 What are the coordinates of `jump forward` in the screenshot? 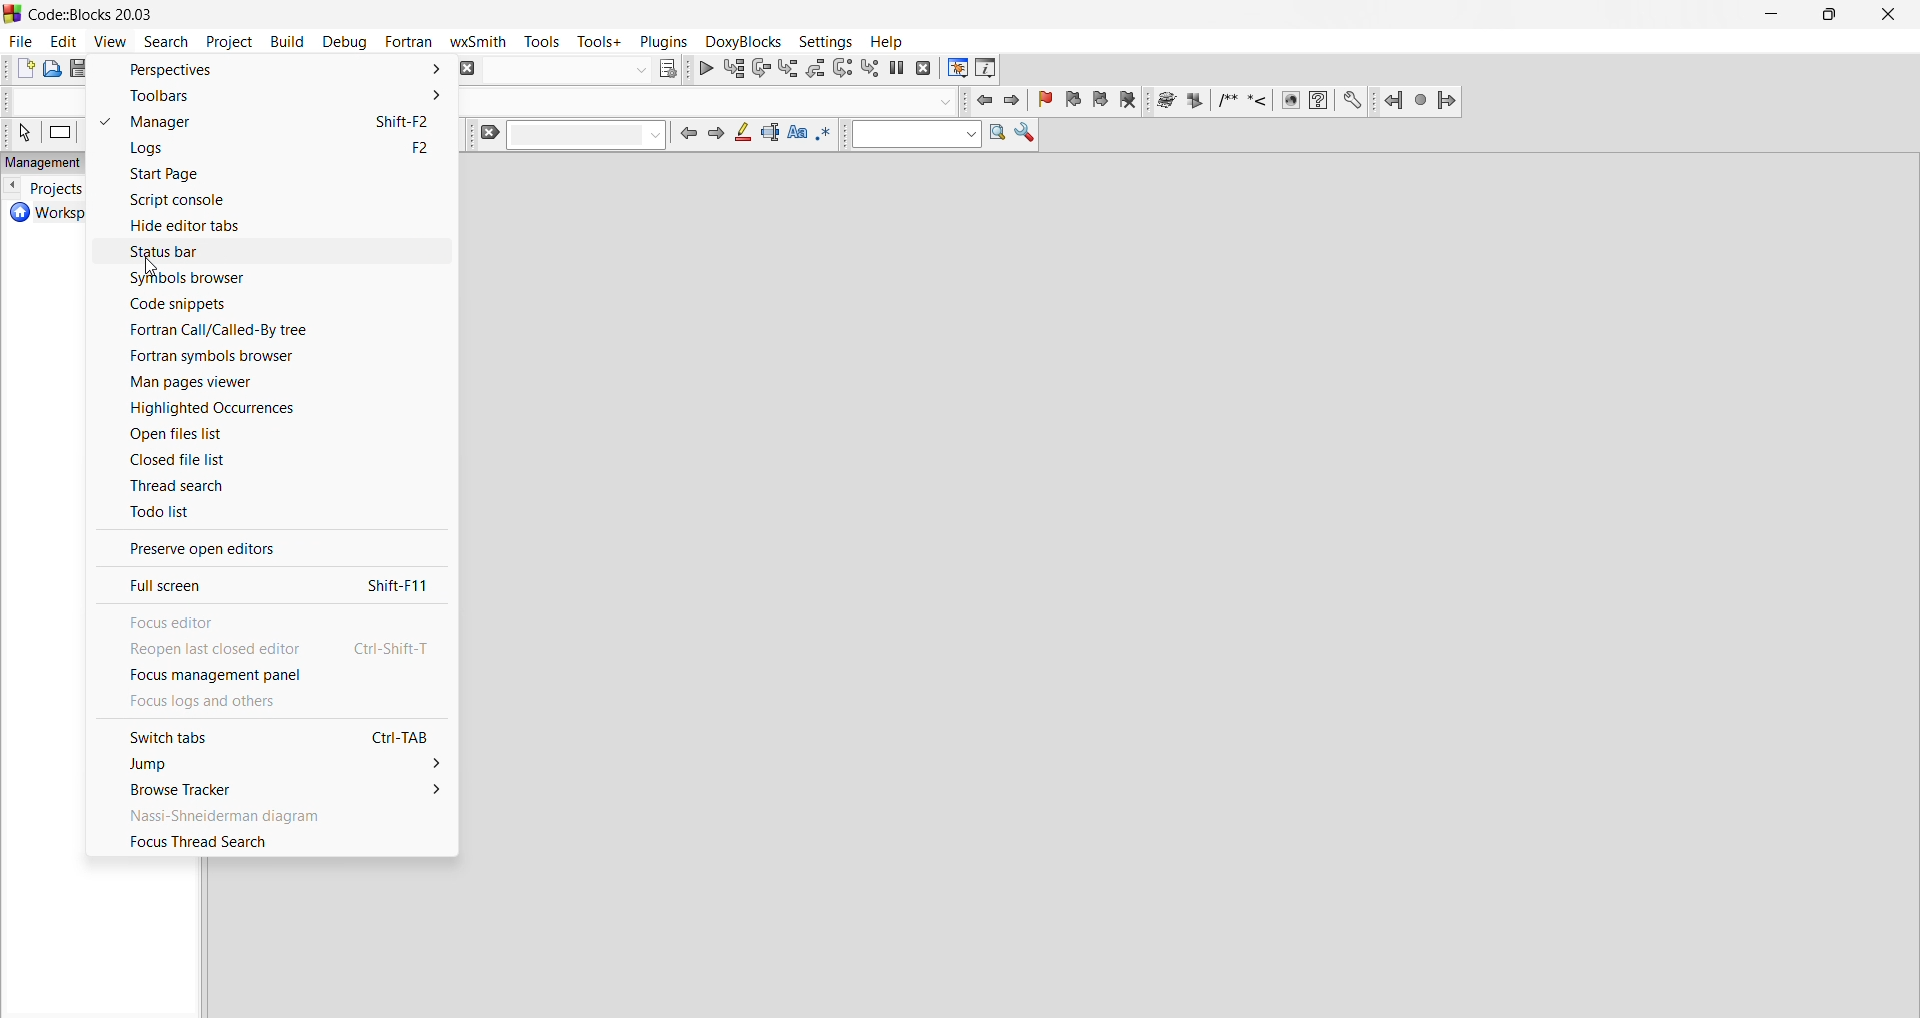 It's located at (1013, 100).